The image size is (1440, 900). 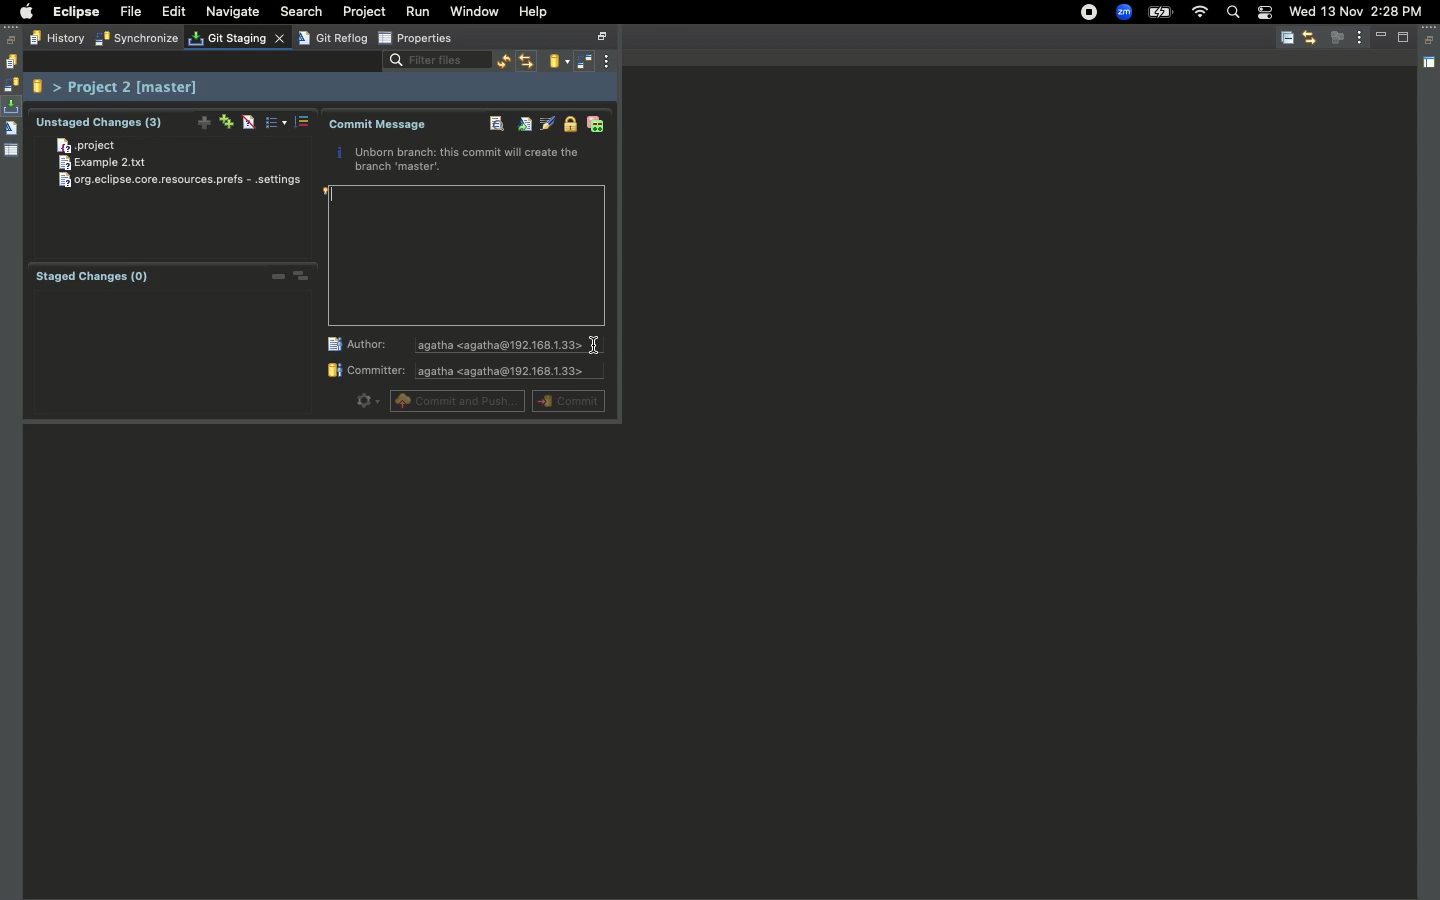 I want to click on Add change-id, so click(x=595, y=125).